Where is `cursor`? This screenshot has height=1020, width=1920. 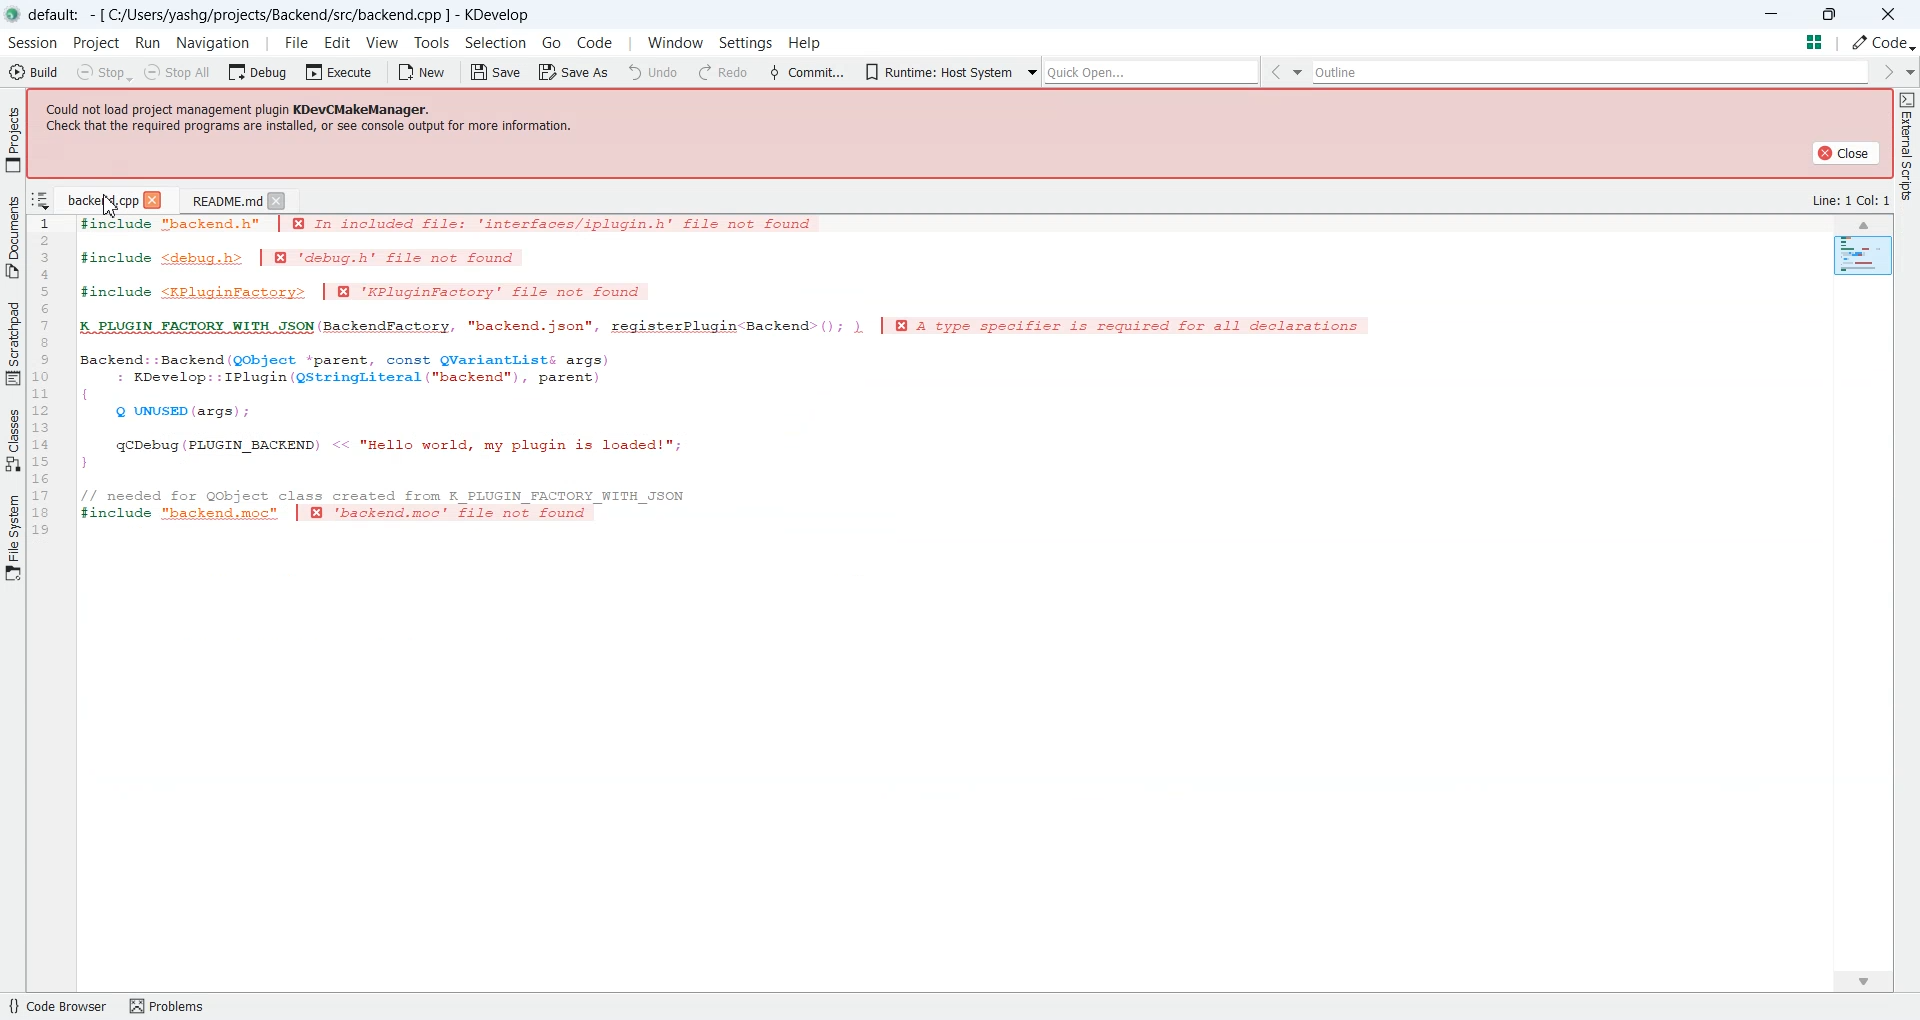 cursor is located at coordinates (113, 205).